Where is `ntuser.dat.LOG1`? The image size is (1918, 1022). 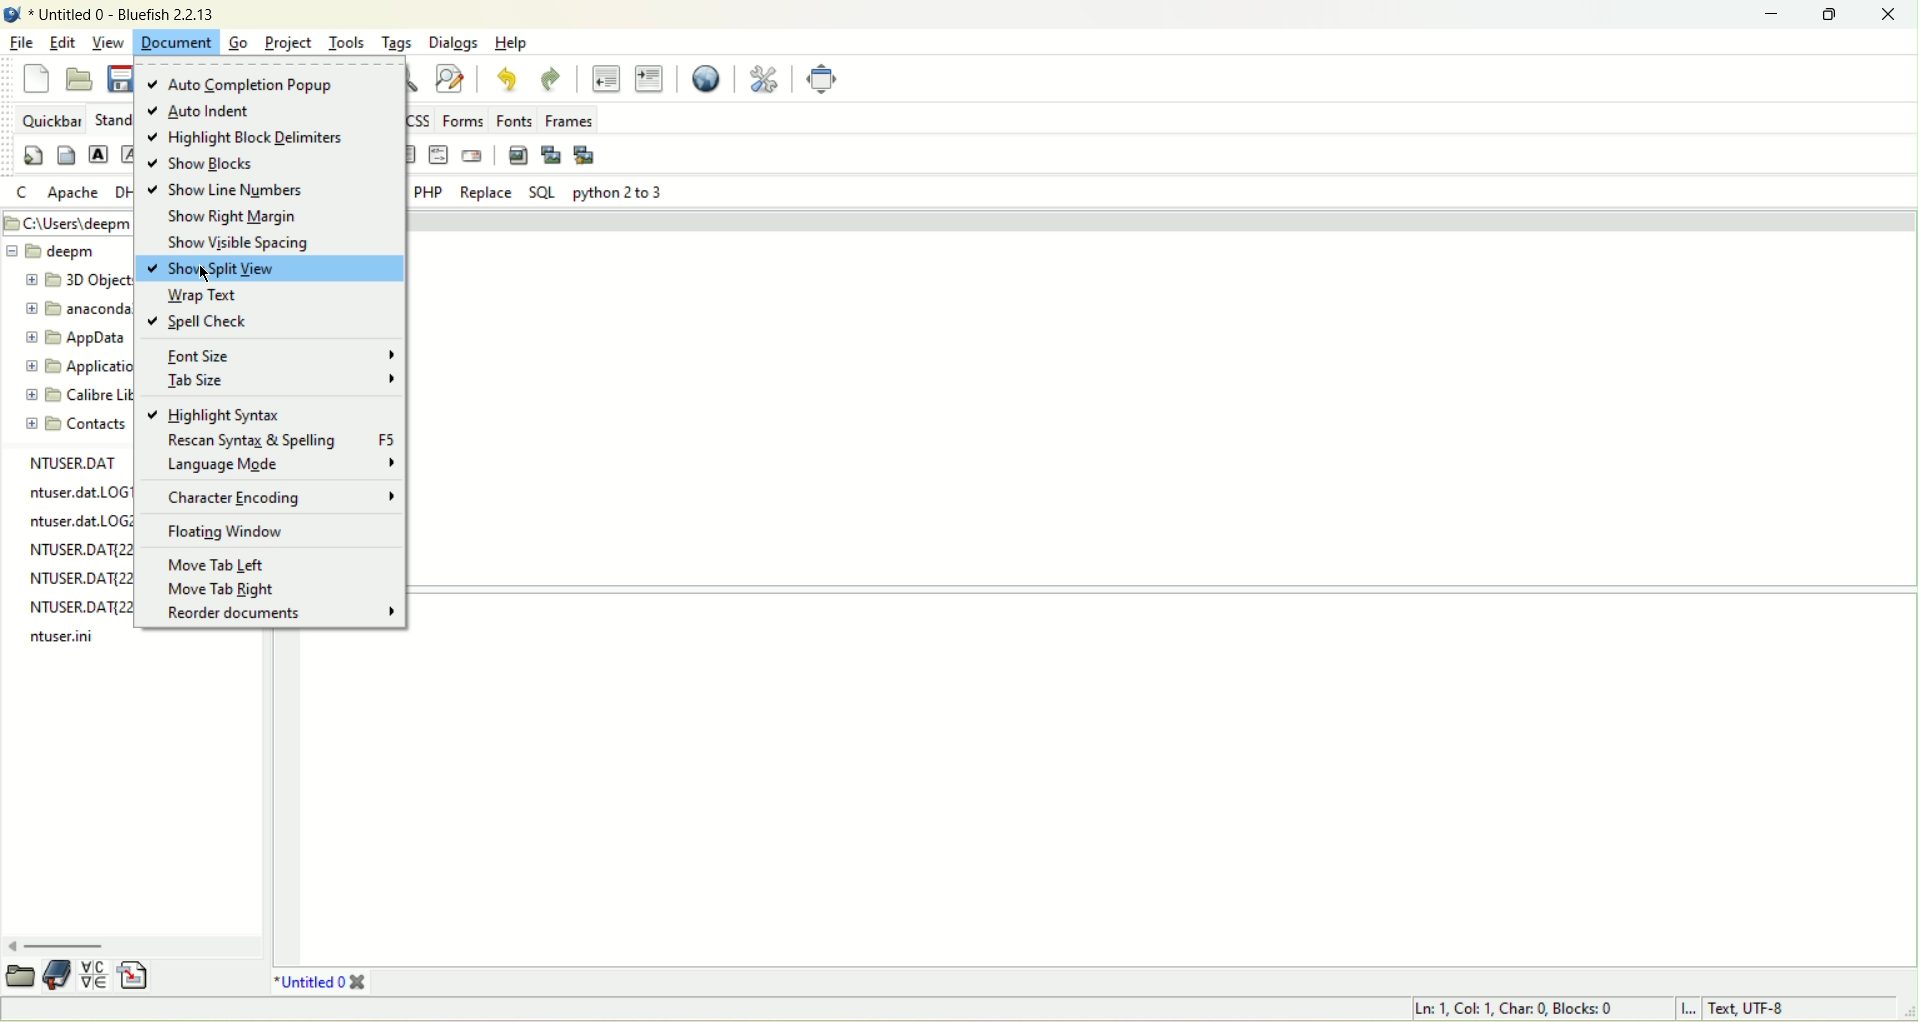 ntuser.dat.LOG1 is located at coordinates (78, 491).